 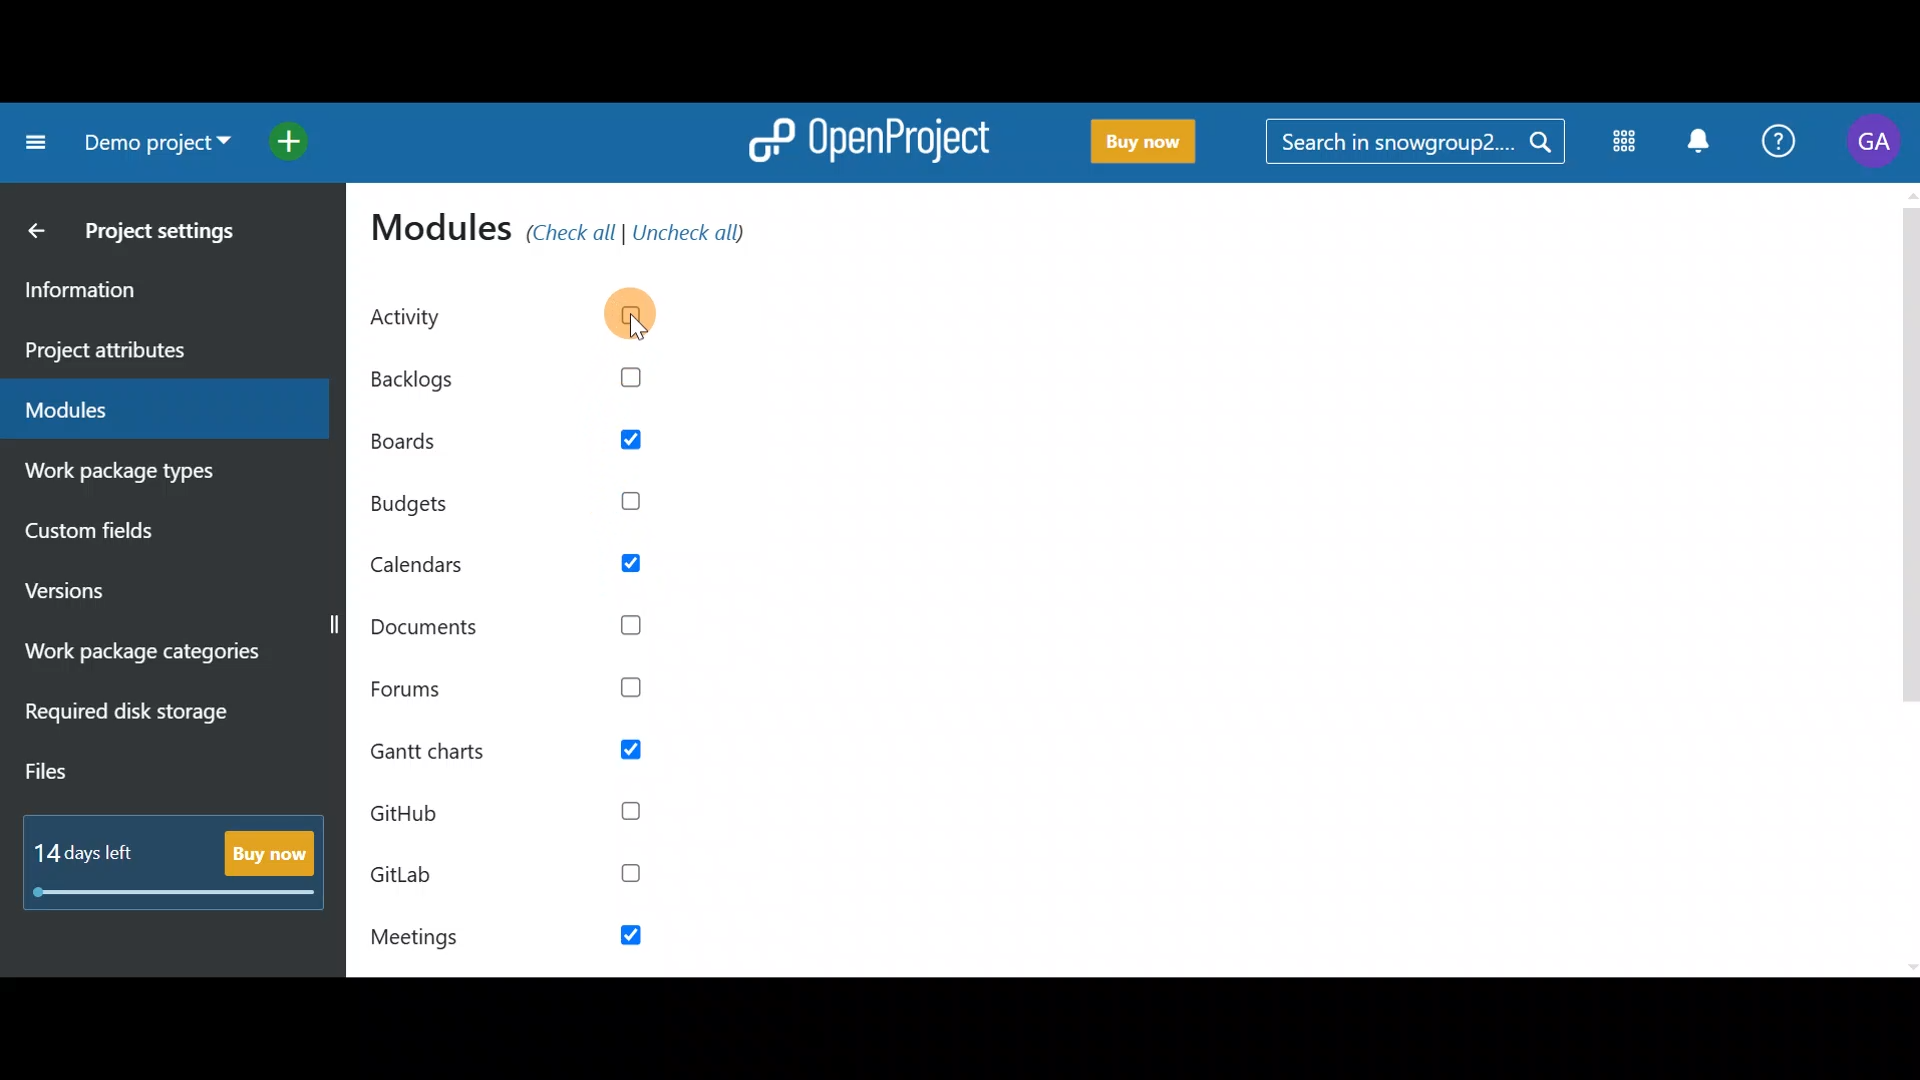 I want to click on Budgets, so click(x=514, y=507).